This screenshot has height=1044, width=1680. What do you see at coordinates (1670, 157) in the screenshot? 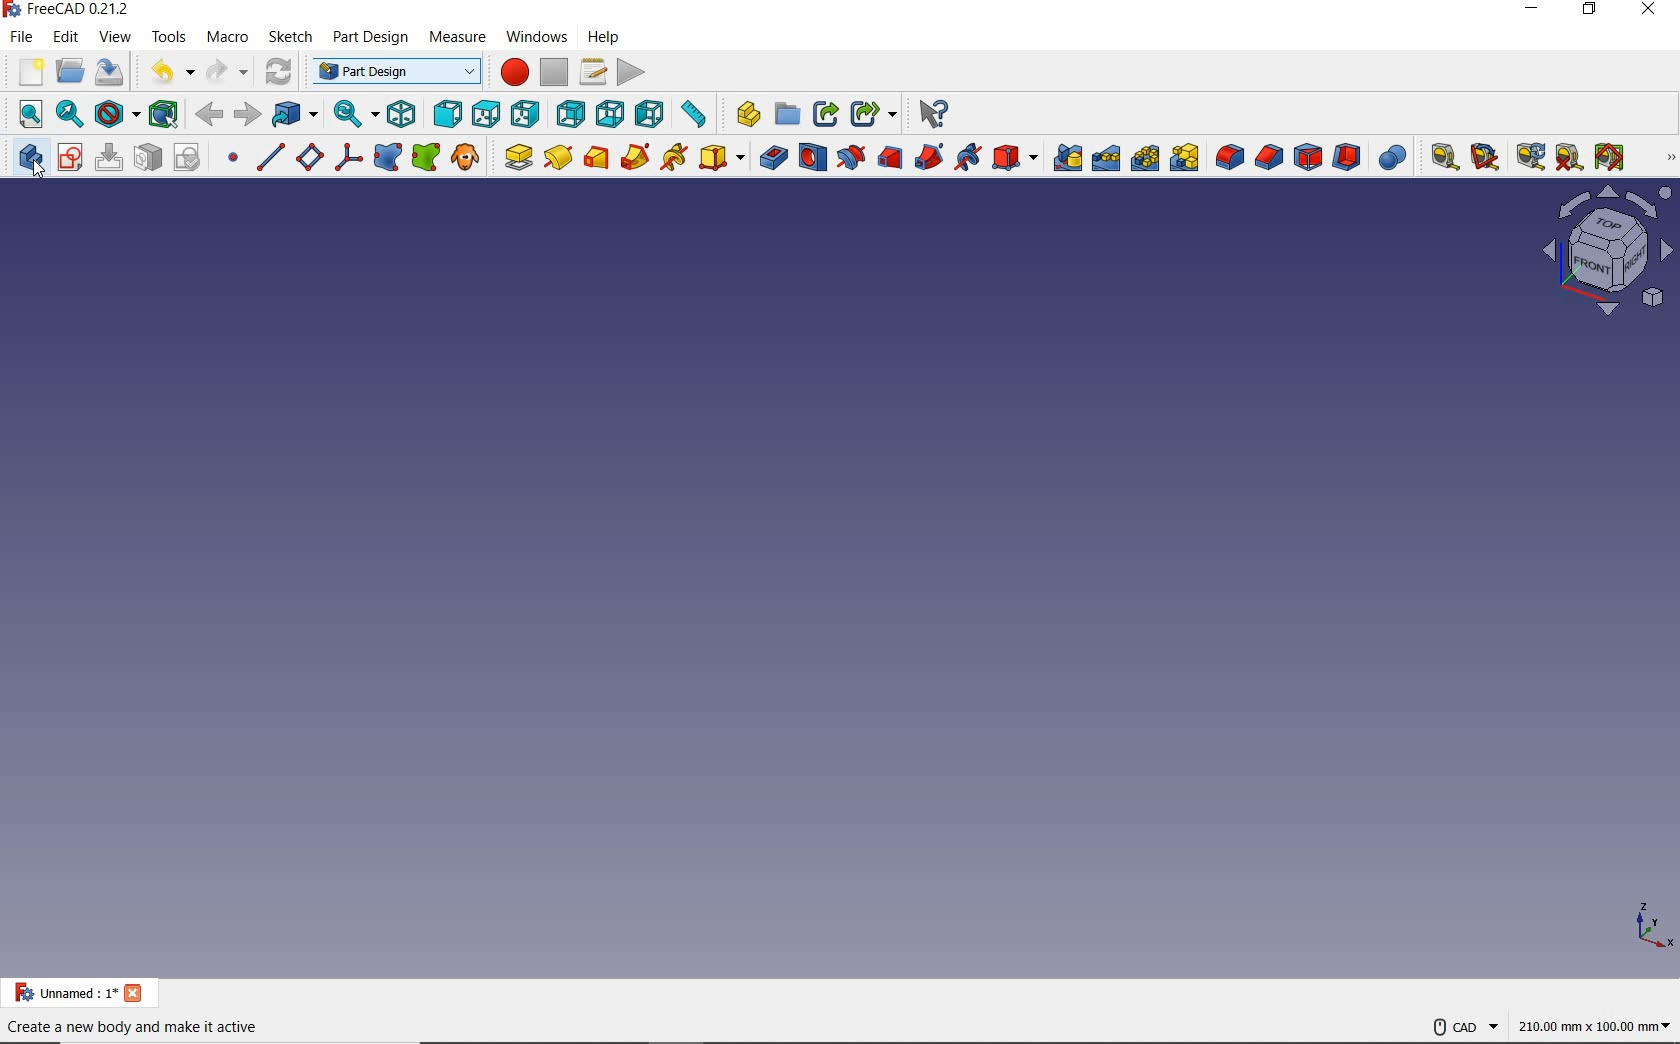
I see `PART DESIGN HELPER` at bounding box center [1670, 157].